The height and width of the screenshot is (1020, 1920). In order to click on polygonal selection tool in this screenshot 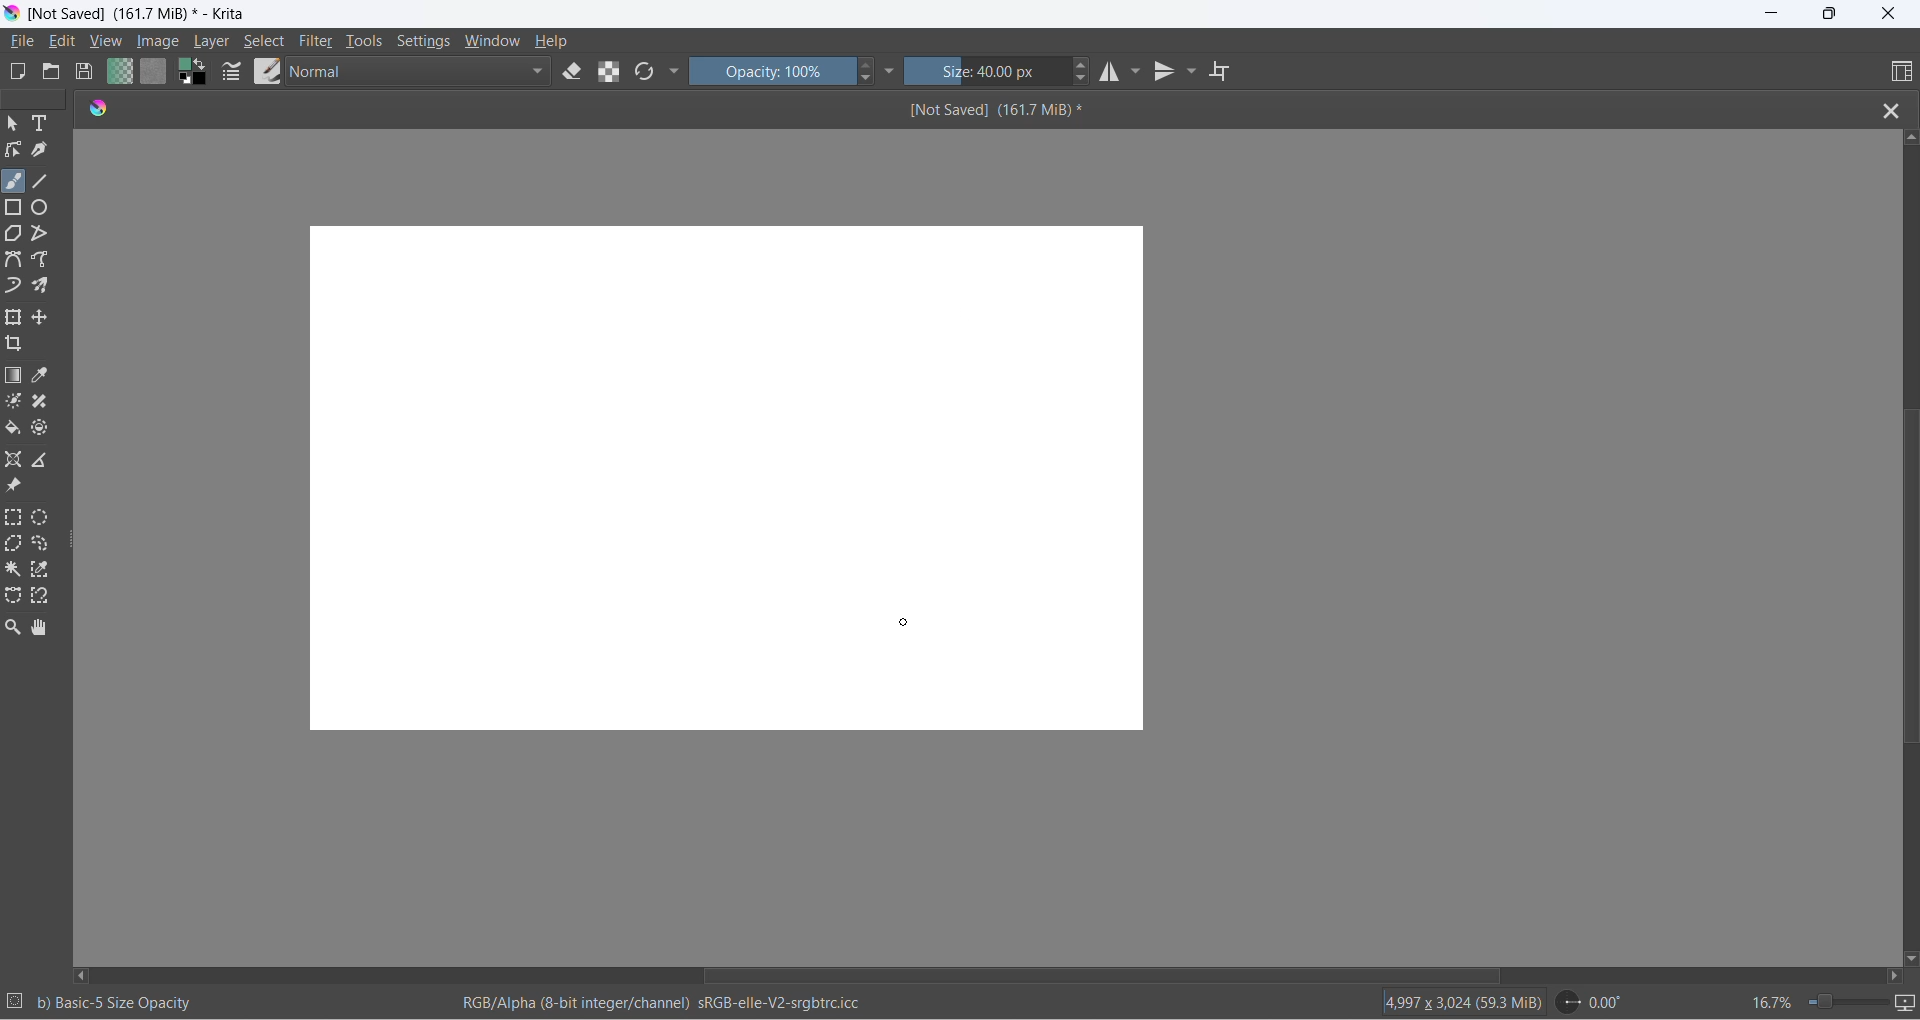, I will do `click(15, 546)`.